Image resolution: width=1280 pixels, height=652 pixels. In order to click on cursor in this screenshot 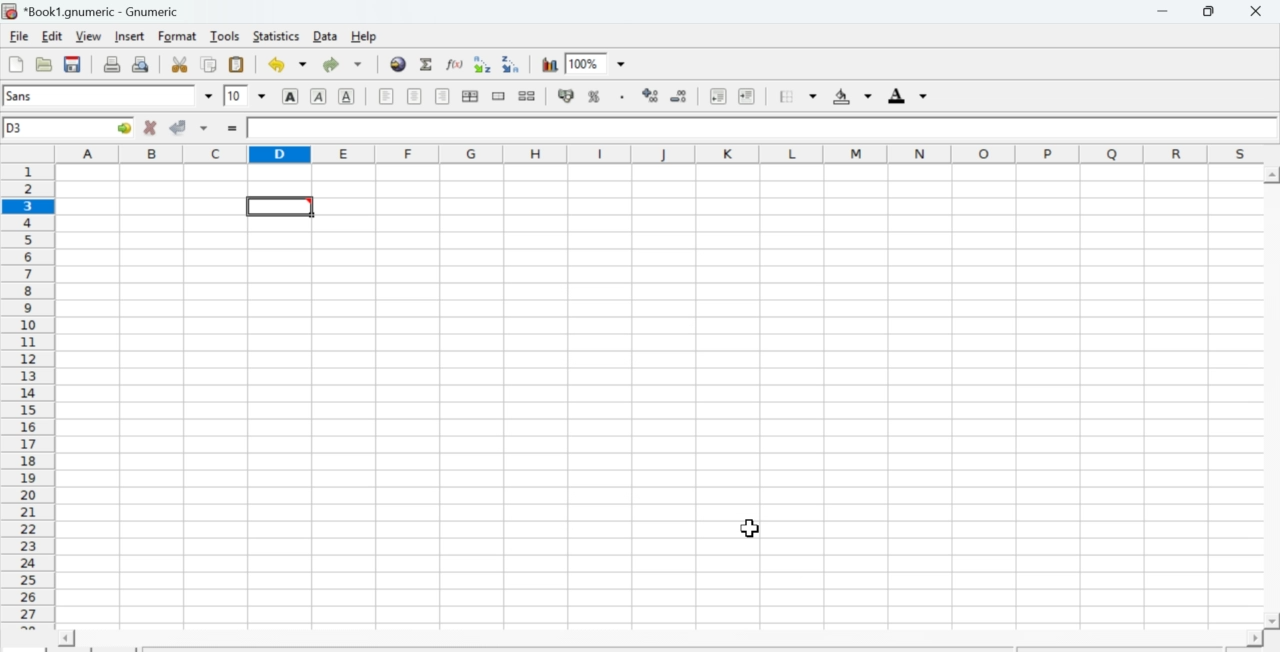, I will do `click(751, 526)`.